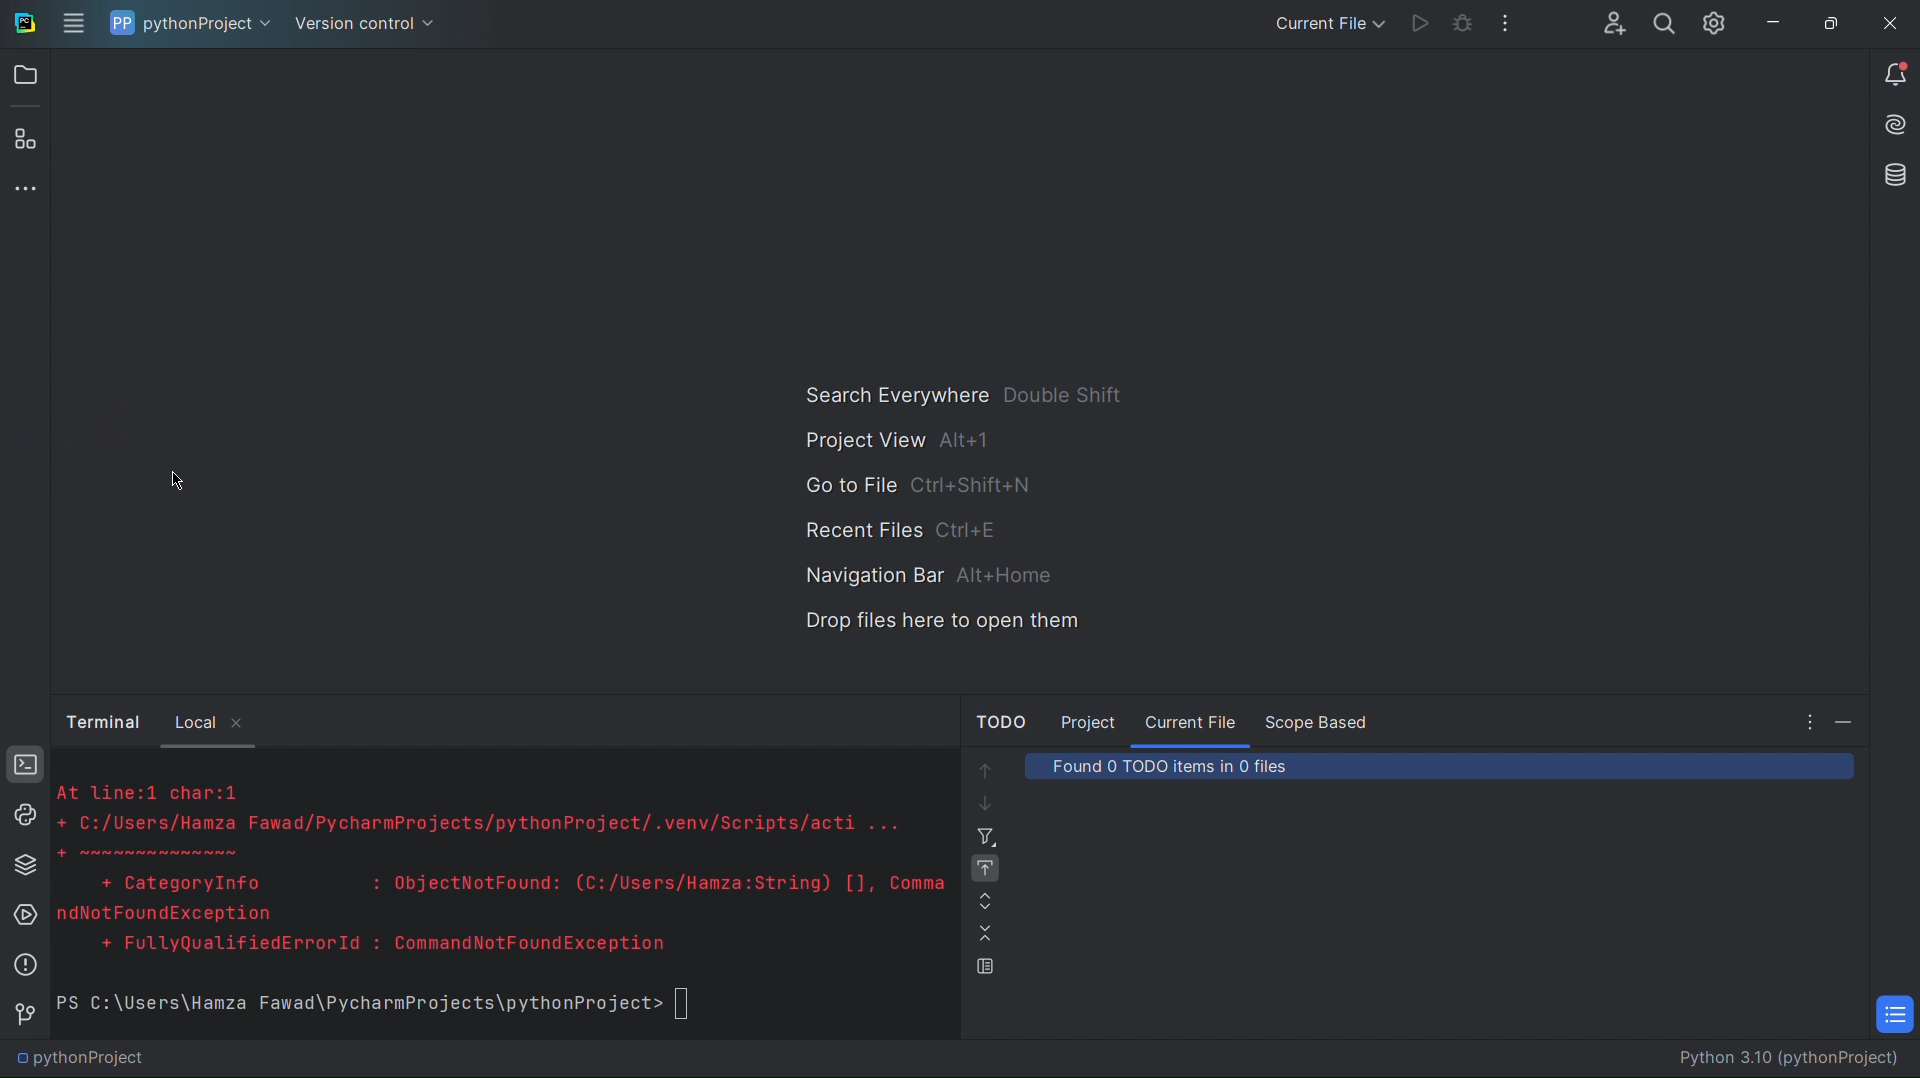 The width and height of the screenshot is (1920, 1078). I want to click on Terminal , so click(103, 723).